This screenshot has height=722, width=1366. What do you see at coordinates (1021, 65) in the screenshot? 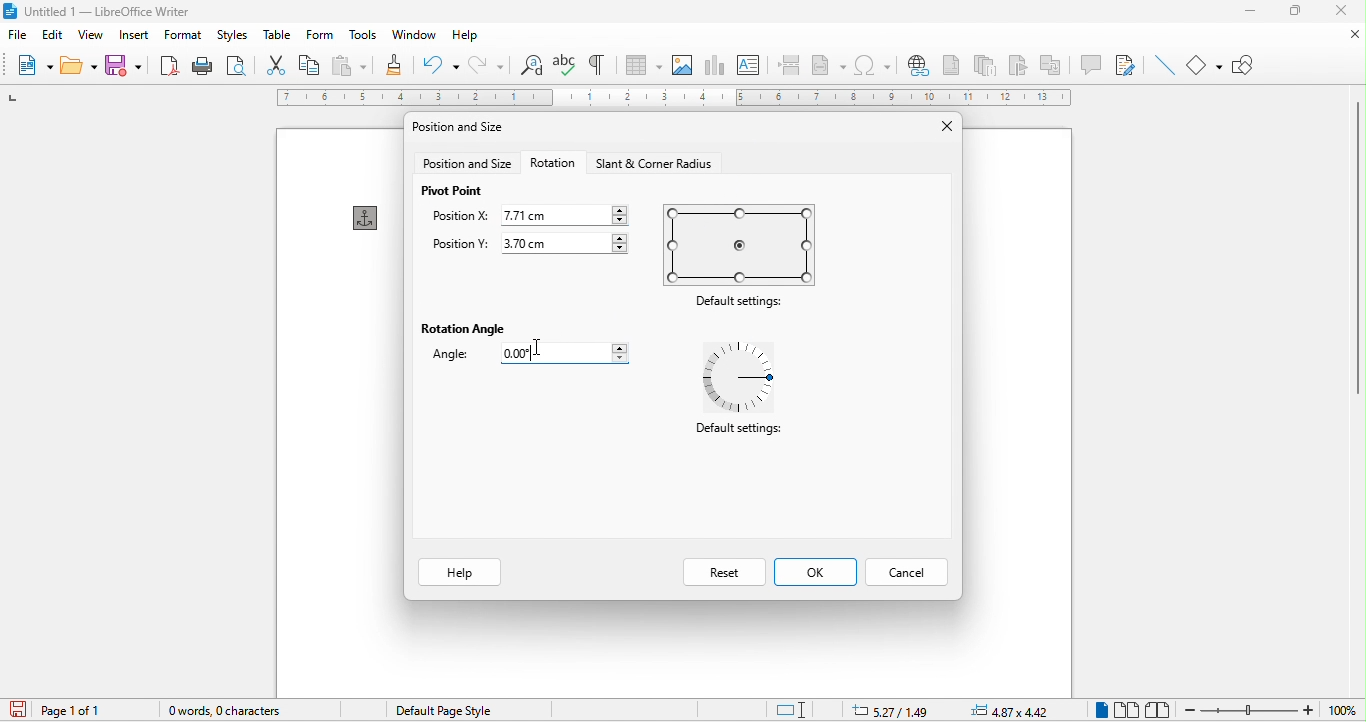
I see `bookmark` at bounding box center [1021, 65].